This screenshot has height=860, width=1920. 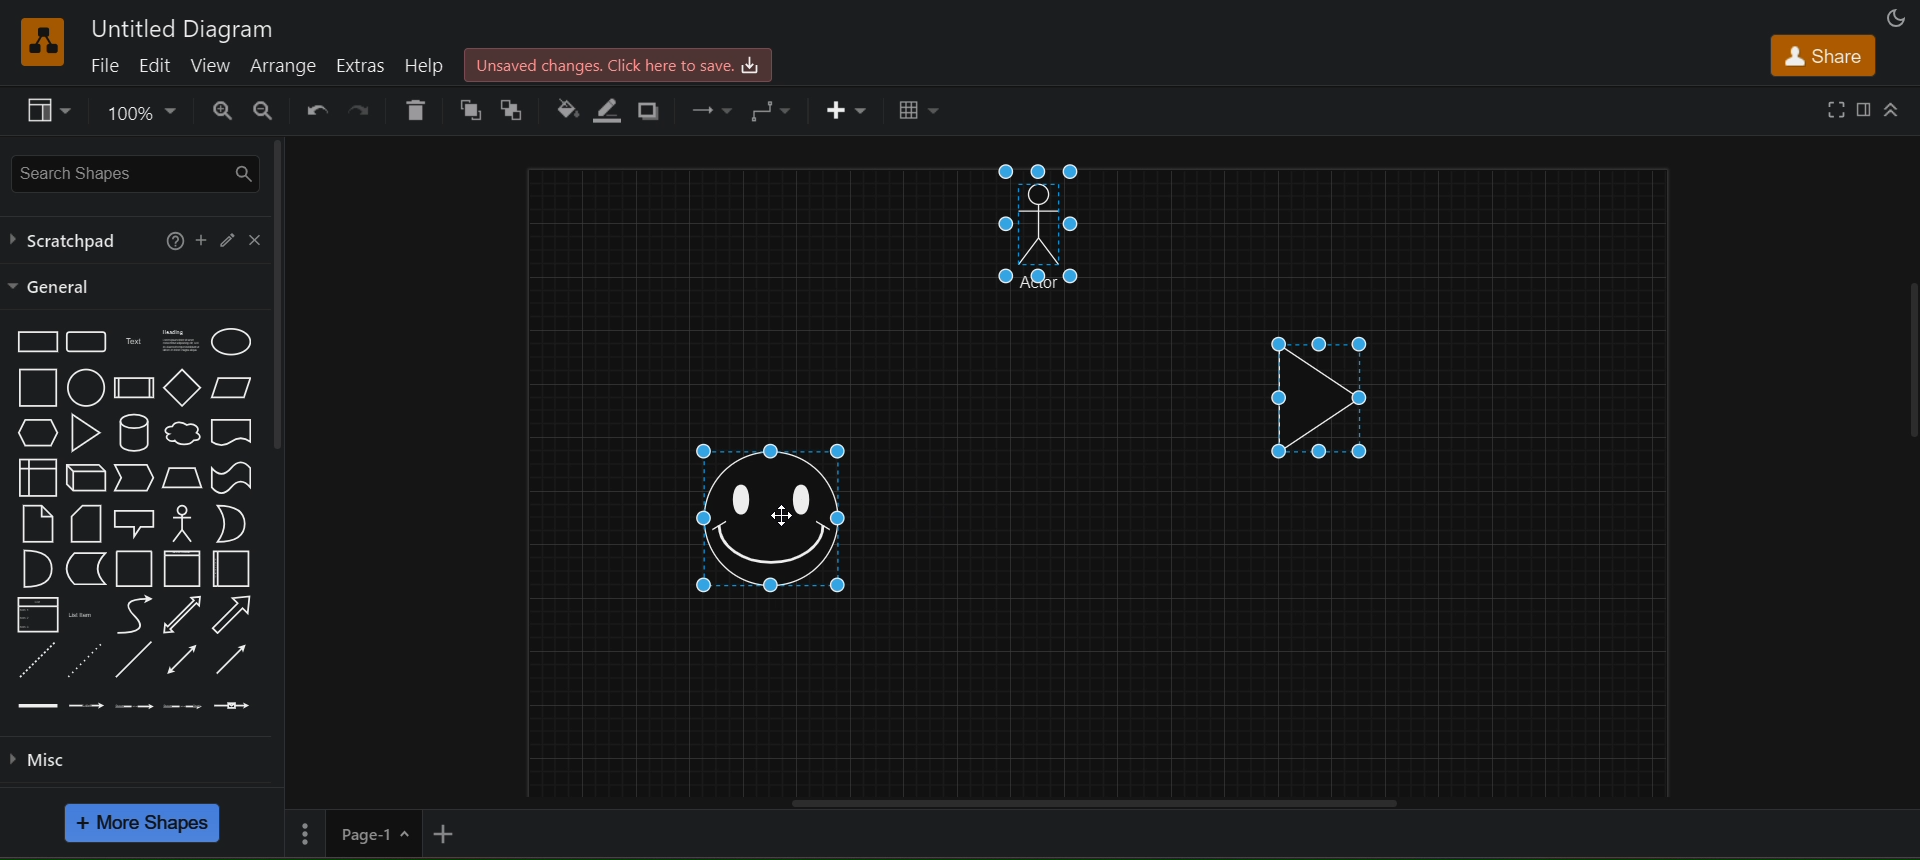 What do you see at coordinates (182, 343) in the screenshot?
I see `heading` at bounding box center [182, 343].